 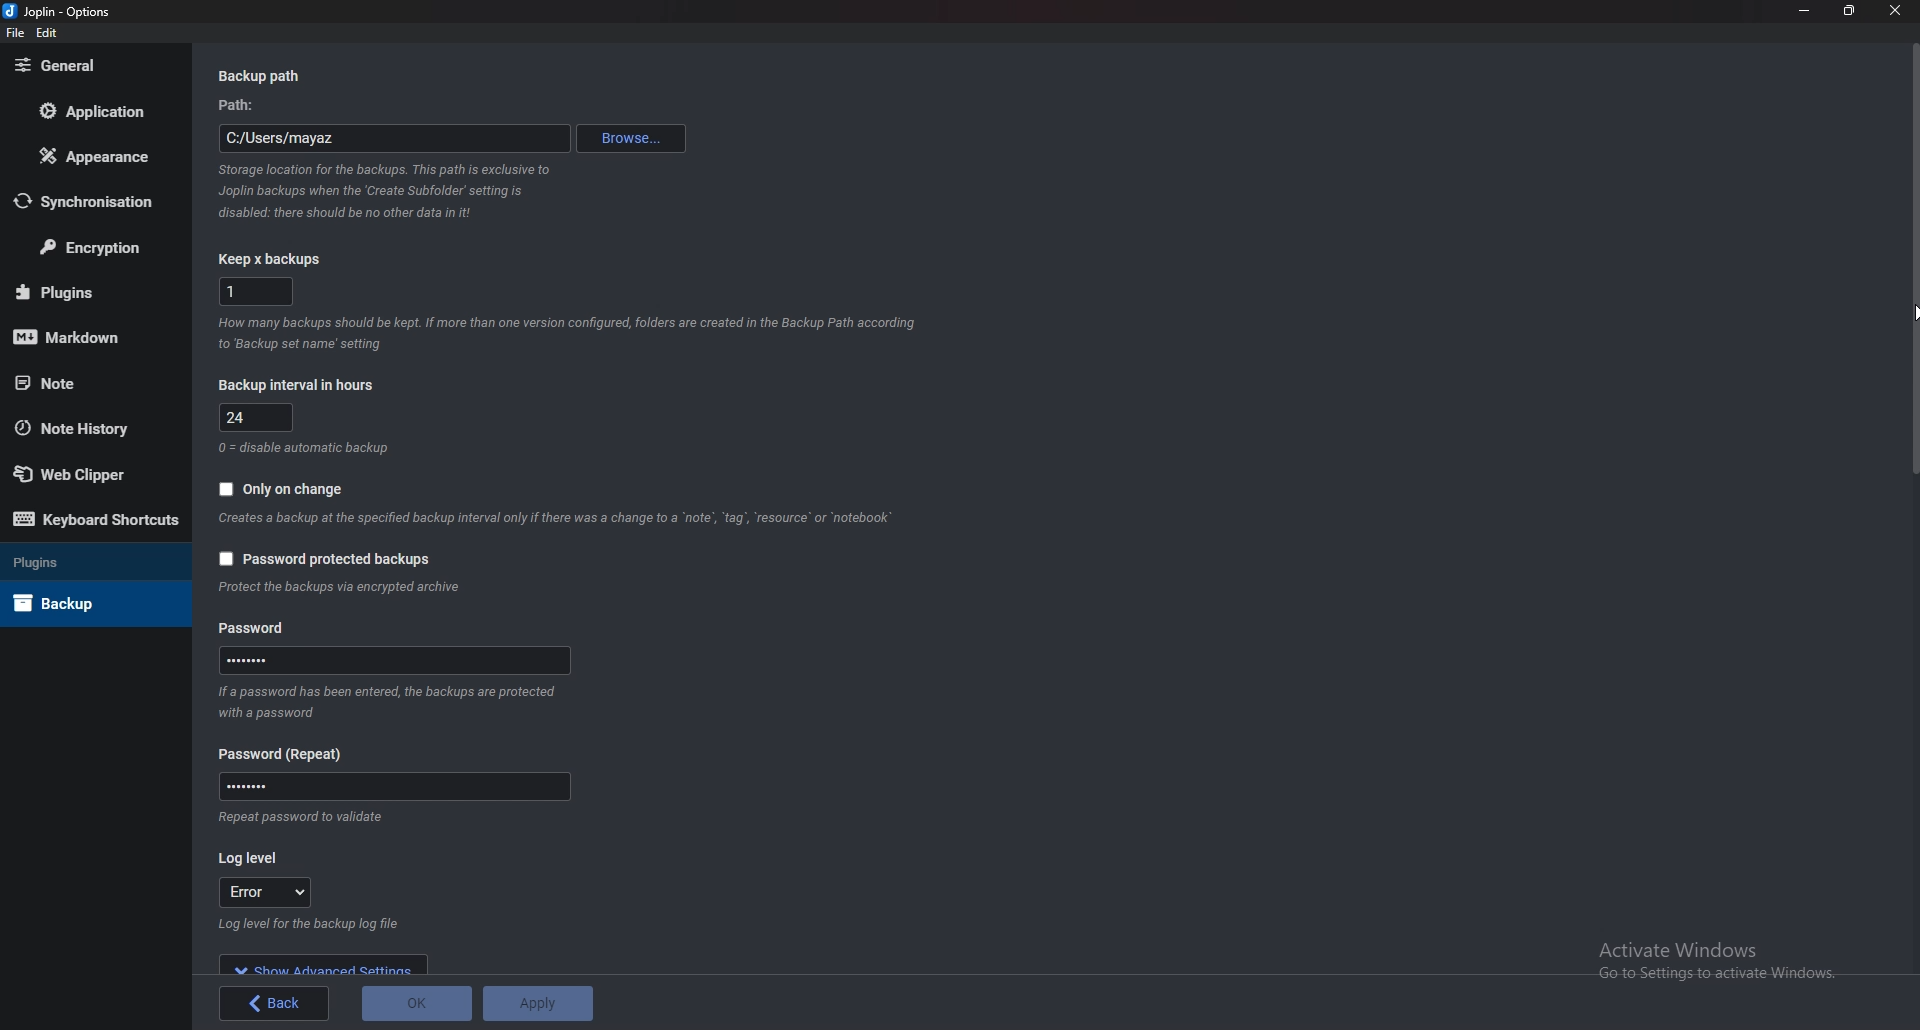 What do you see at coordinates (256, 290) in the screenshot?
I see `x` at bounding box center [256, 290].